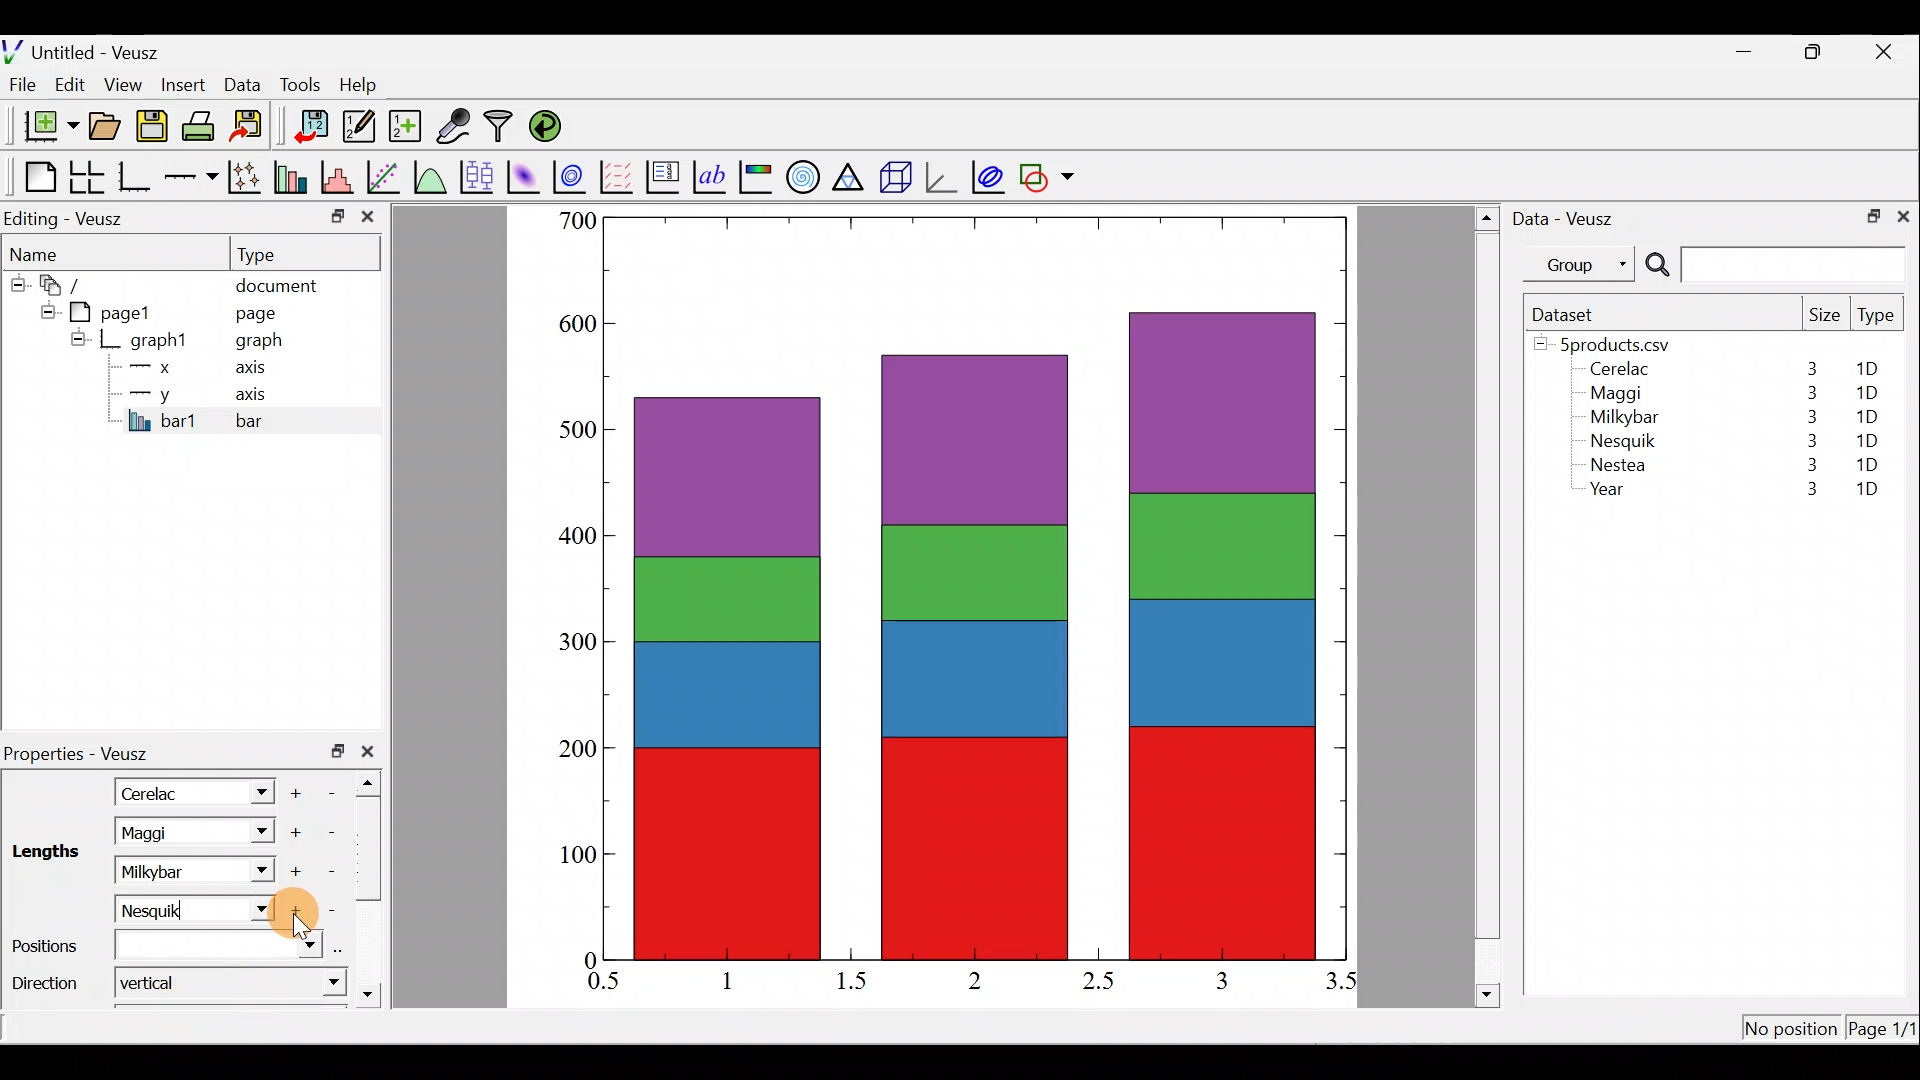  I want to click on Capture remote data, so click(455, 127).